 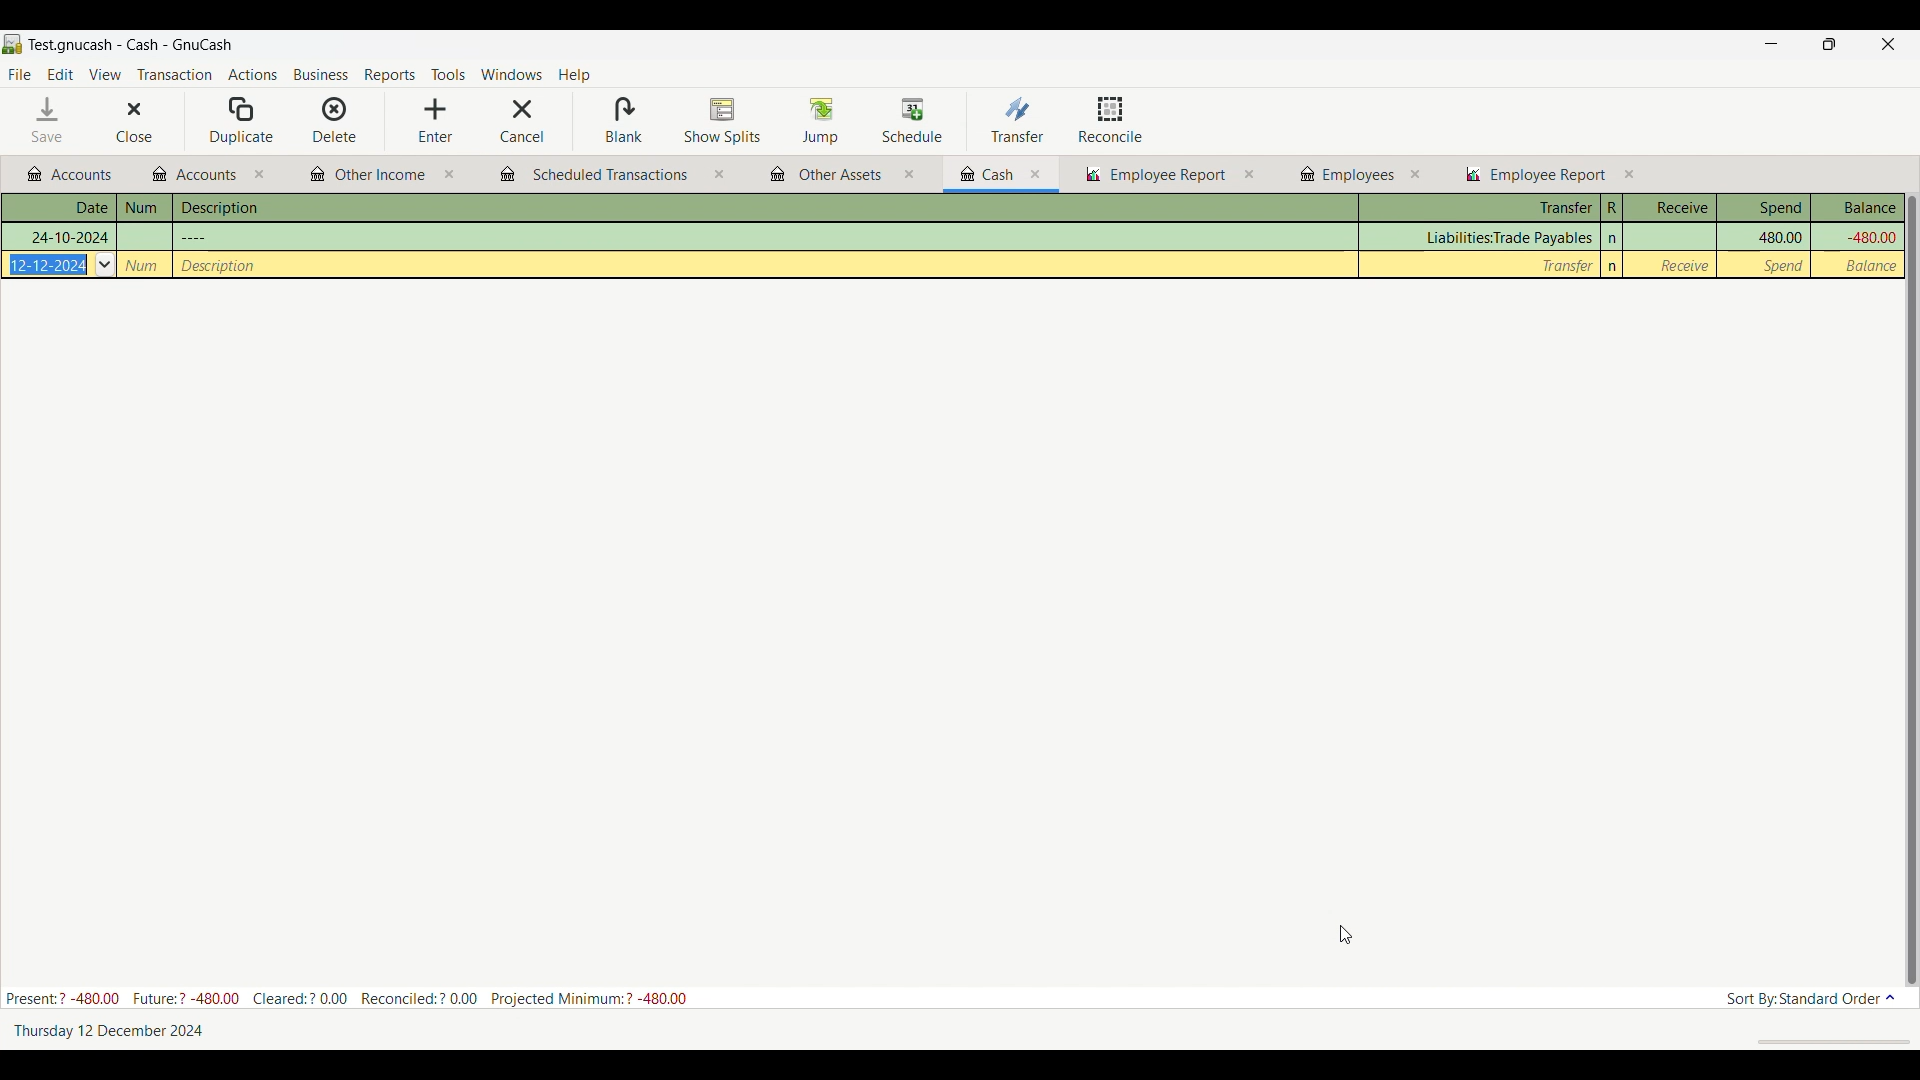 What do you see at coordinates (1346, 935) in the screenshot?
I see `Cursor position unchanged` at bounding box center [1346, 935].